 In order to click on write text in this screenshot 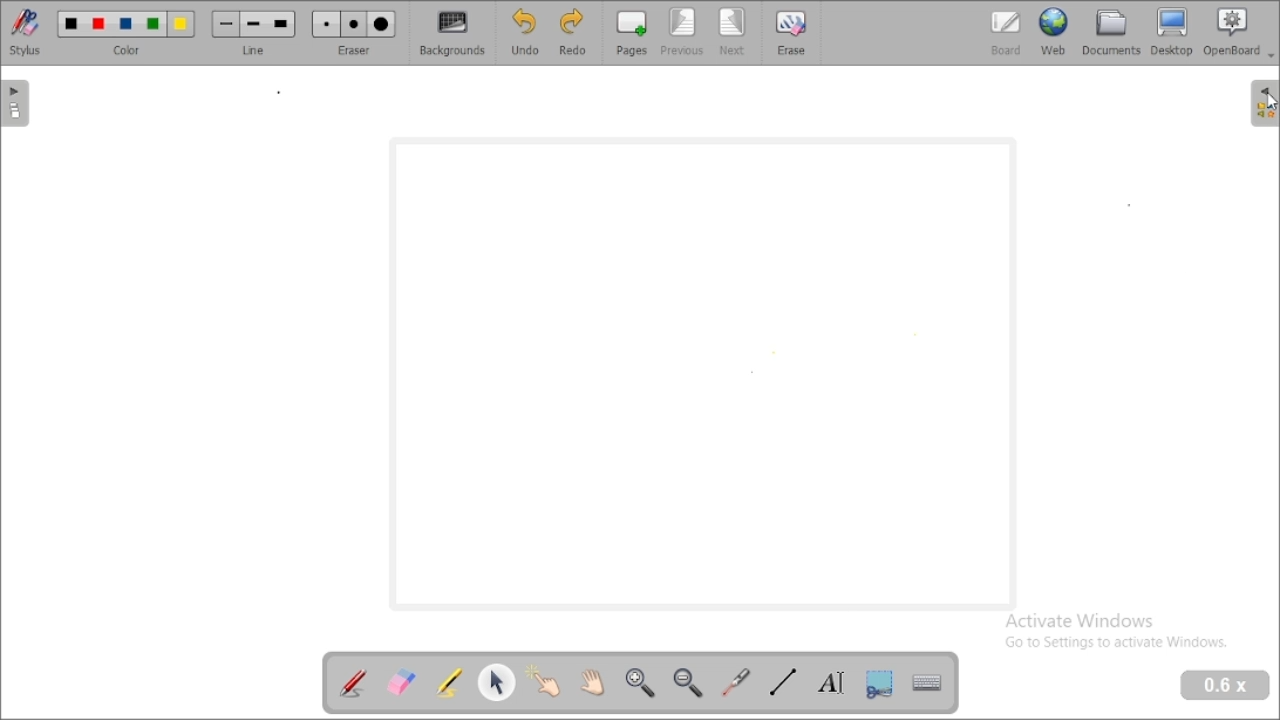, I will do `click(830, 681)`.